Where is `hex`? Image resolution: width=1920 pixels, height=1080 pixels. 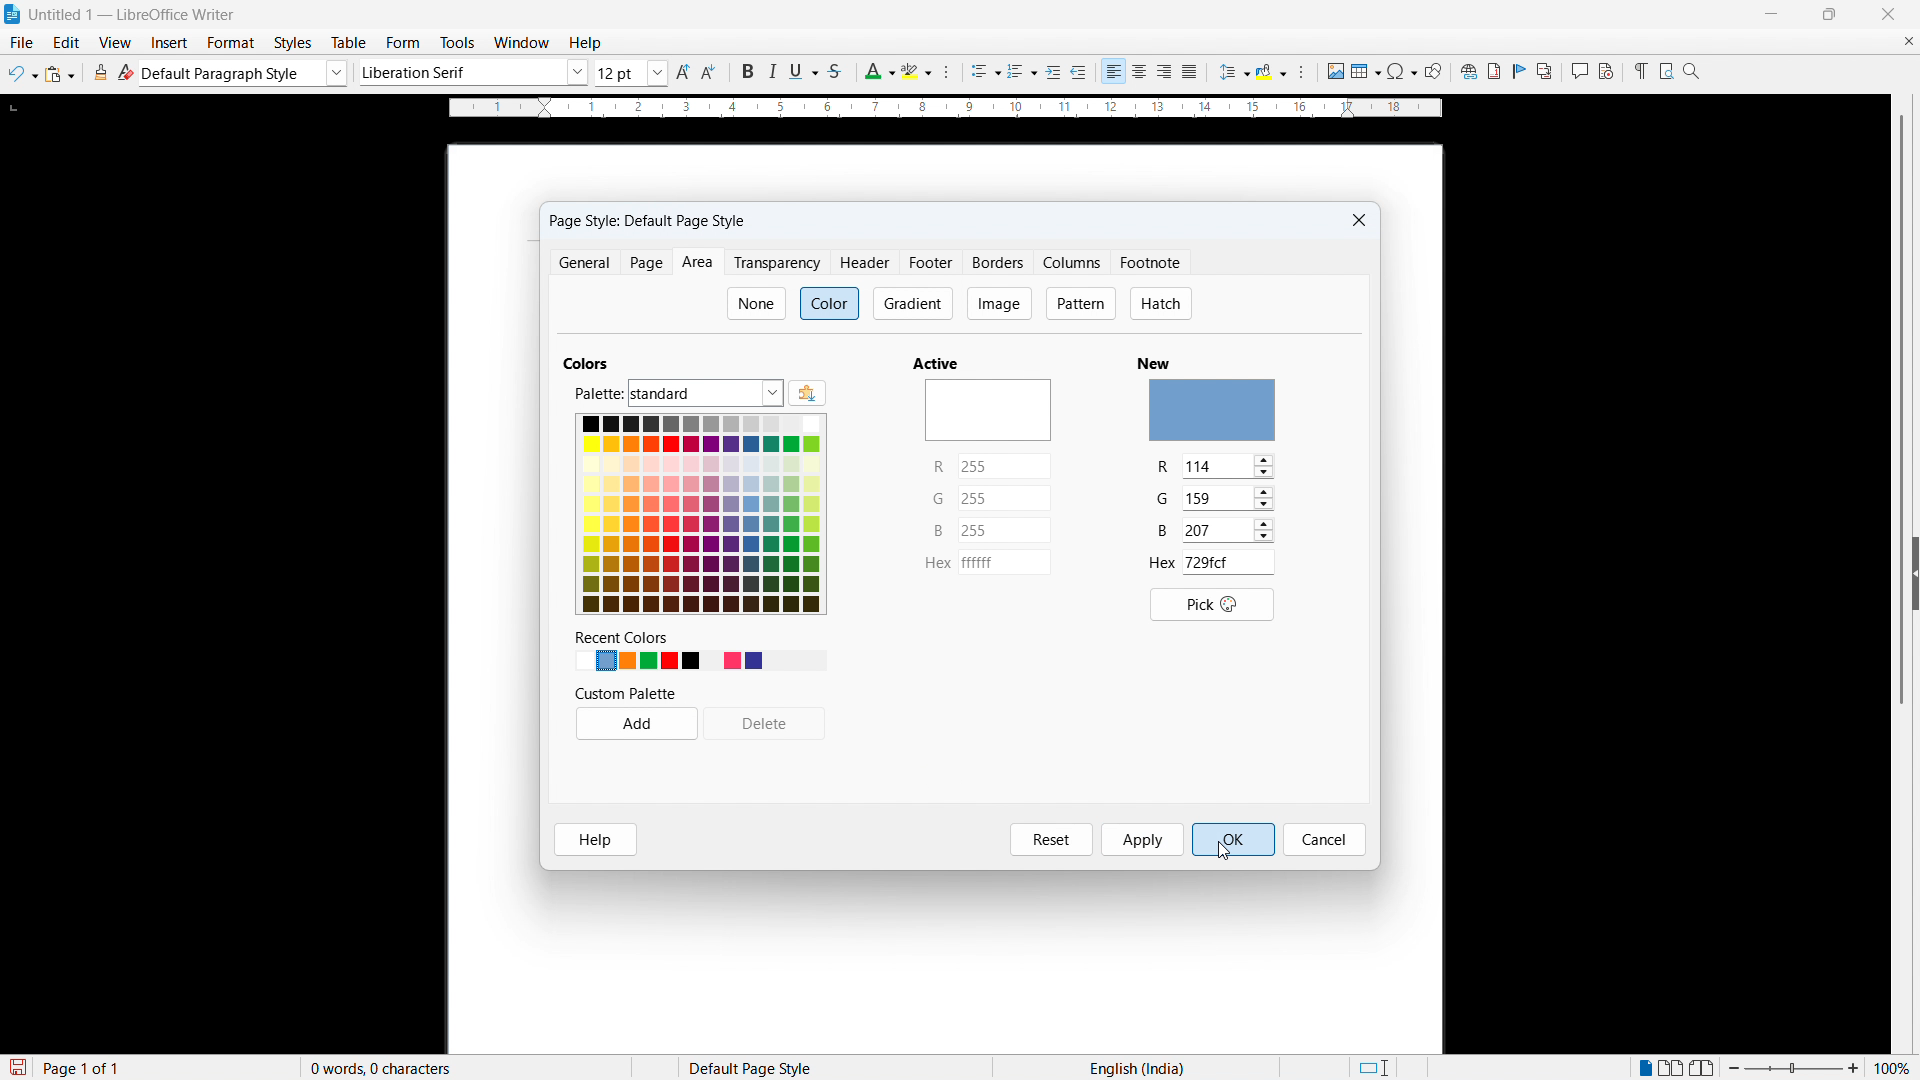
hex is located at coordinates (1162, 562).